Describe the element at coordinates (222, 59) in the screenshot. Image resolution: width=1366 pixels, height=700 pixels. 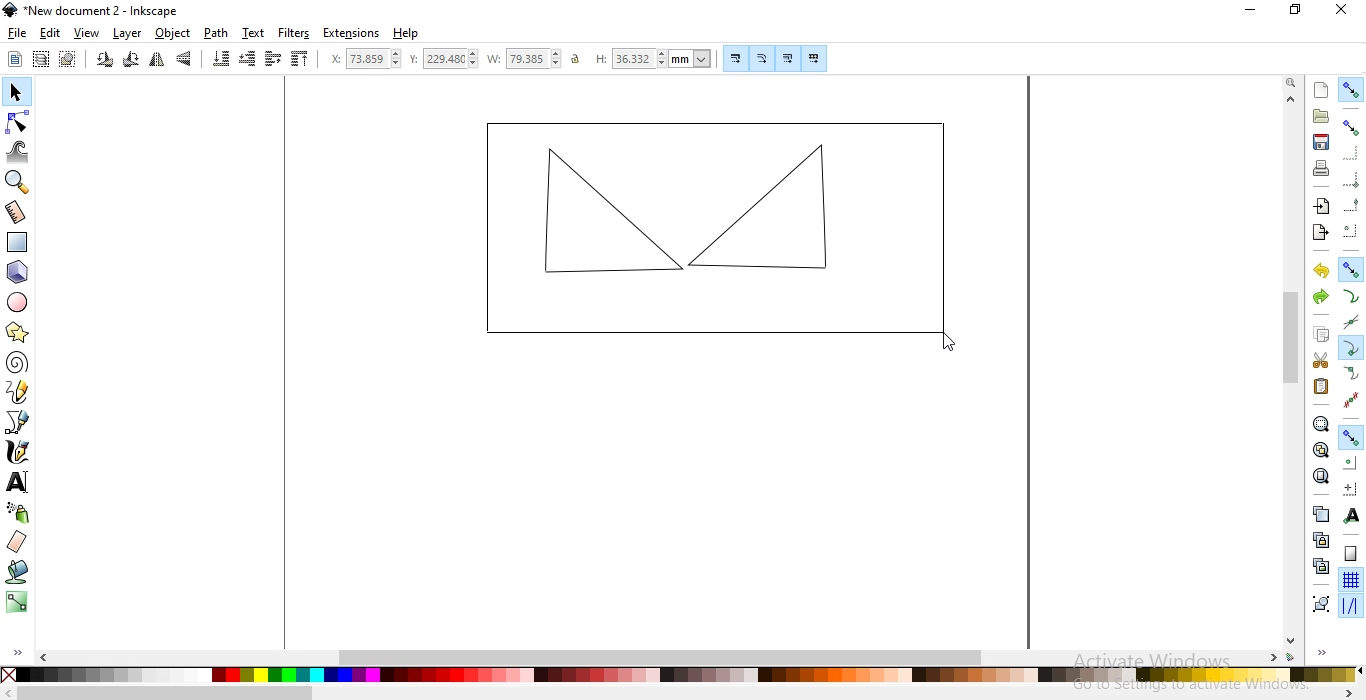
I see `lower selection to bottom` at that location.